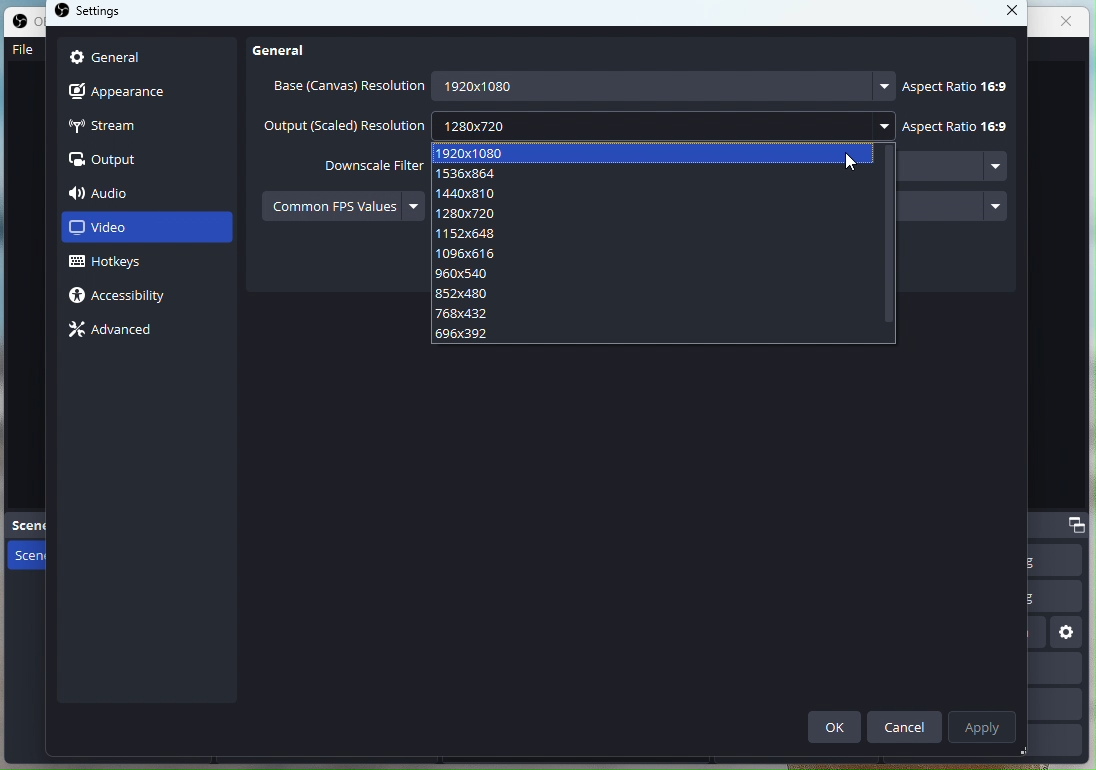 This screenshot has width=1096, height=770. Describe the element at coordinates (330, 205) in the screenshot. I see `Common FPS values` at that location.